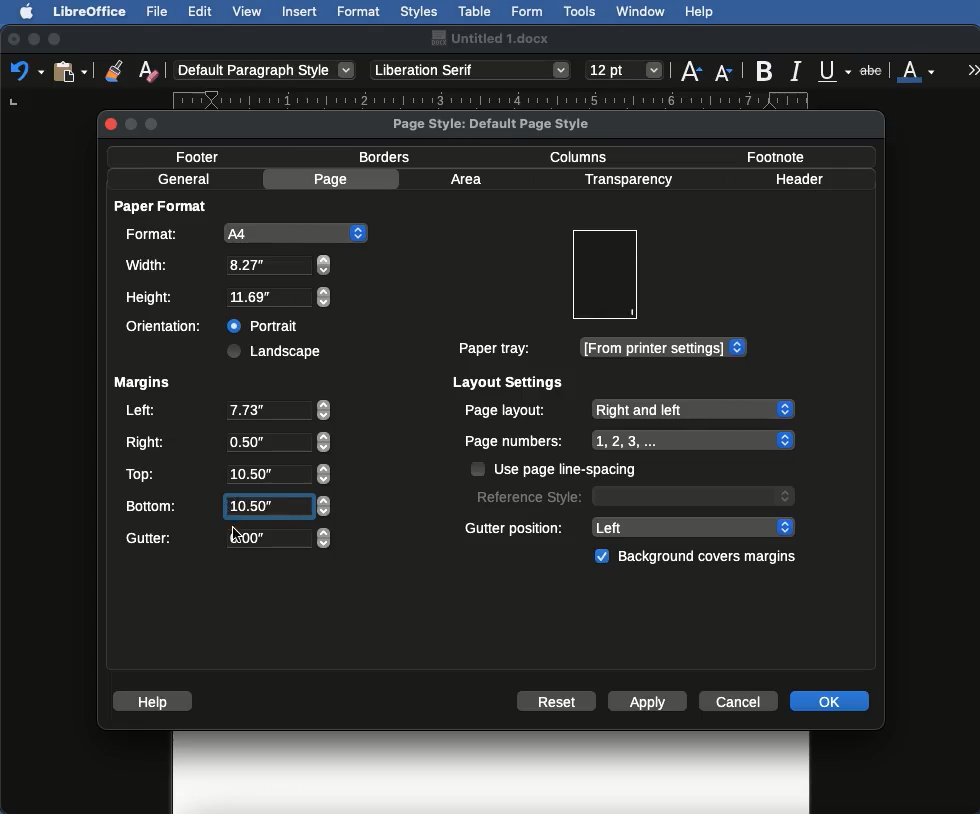 The height and width of the screenshot is (814, 980). Describe the element at coordinates (873, 69) in the screenshot. I see `Strikethrough ` at that location.